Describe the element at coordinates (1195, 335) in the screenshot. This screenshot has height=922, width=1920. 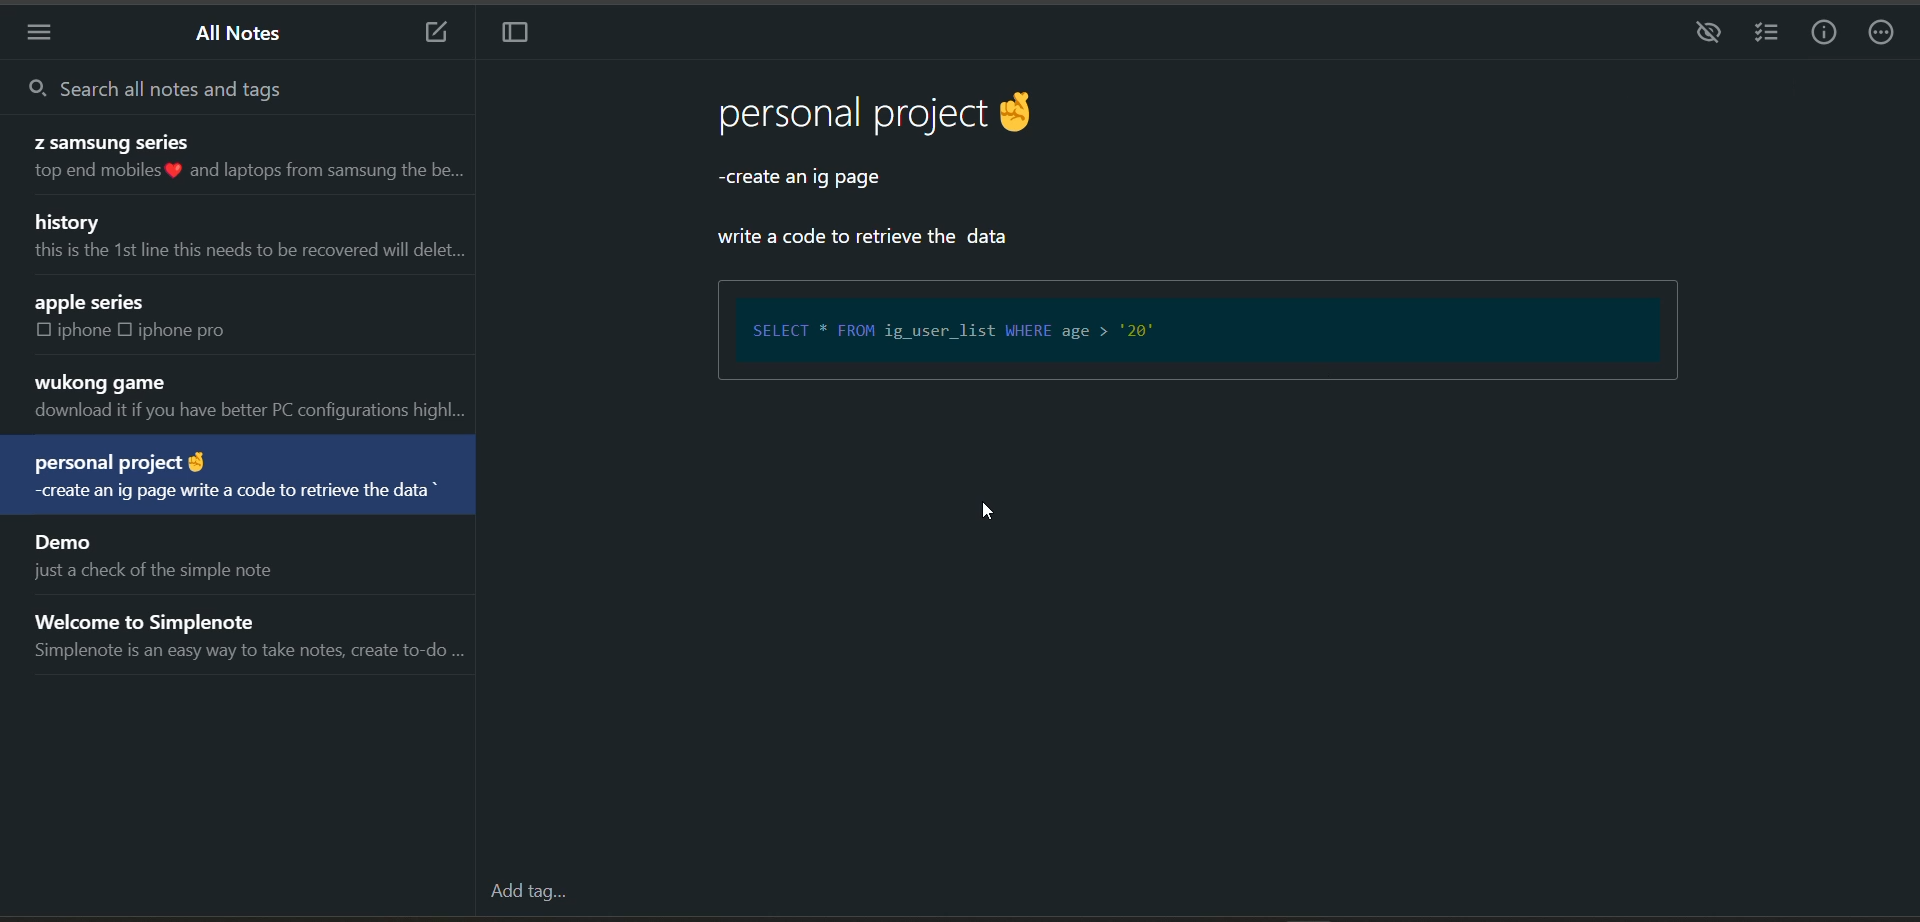
I see `data in code block` at that location.